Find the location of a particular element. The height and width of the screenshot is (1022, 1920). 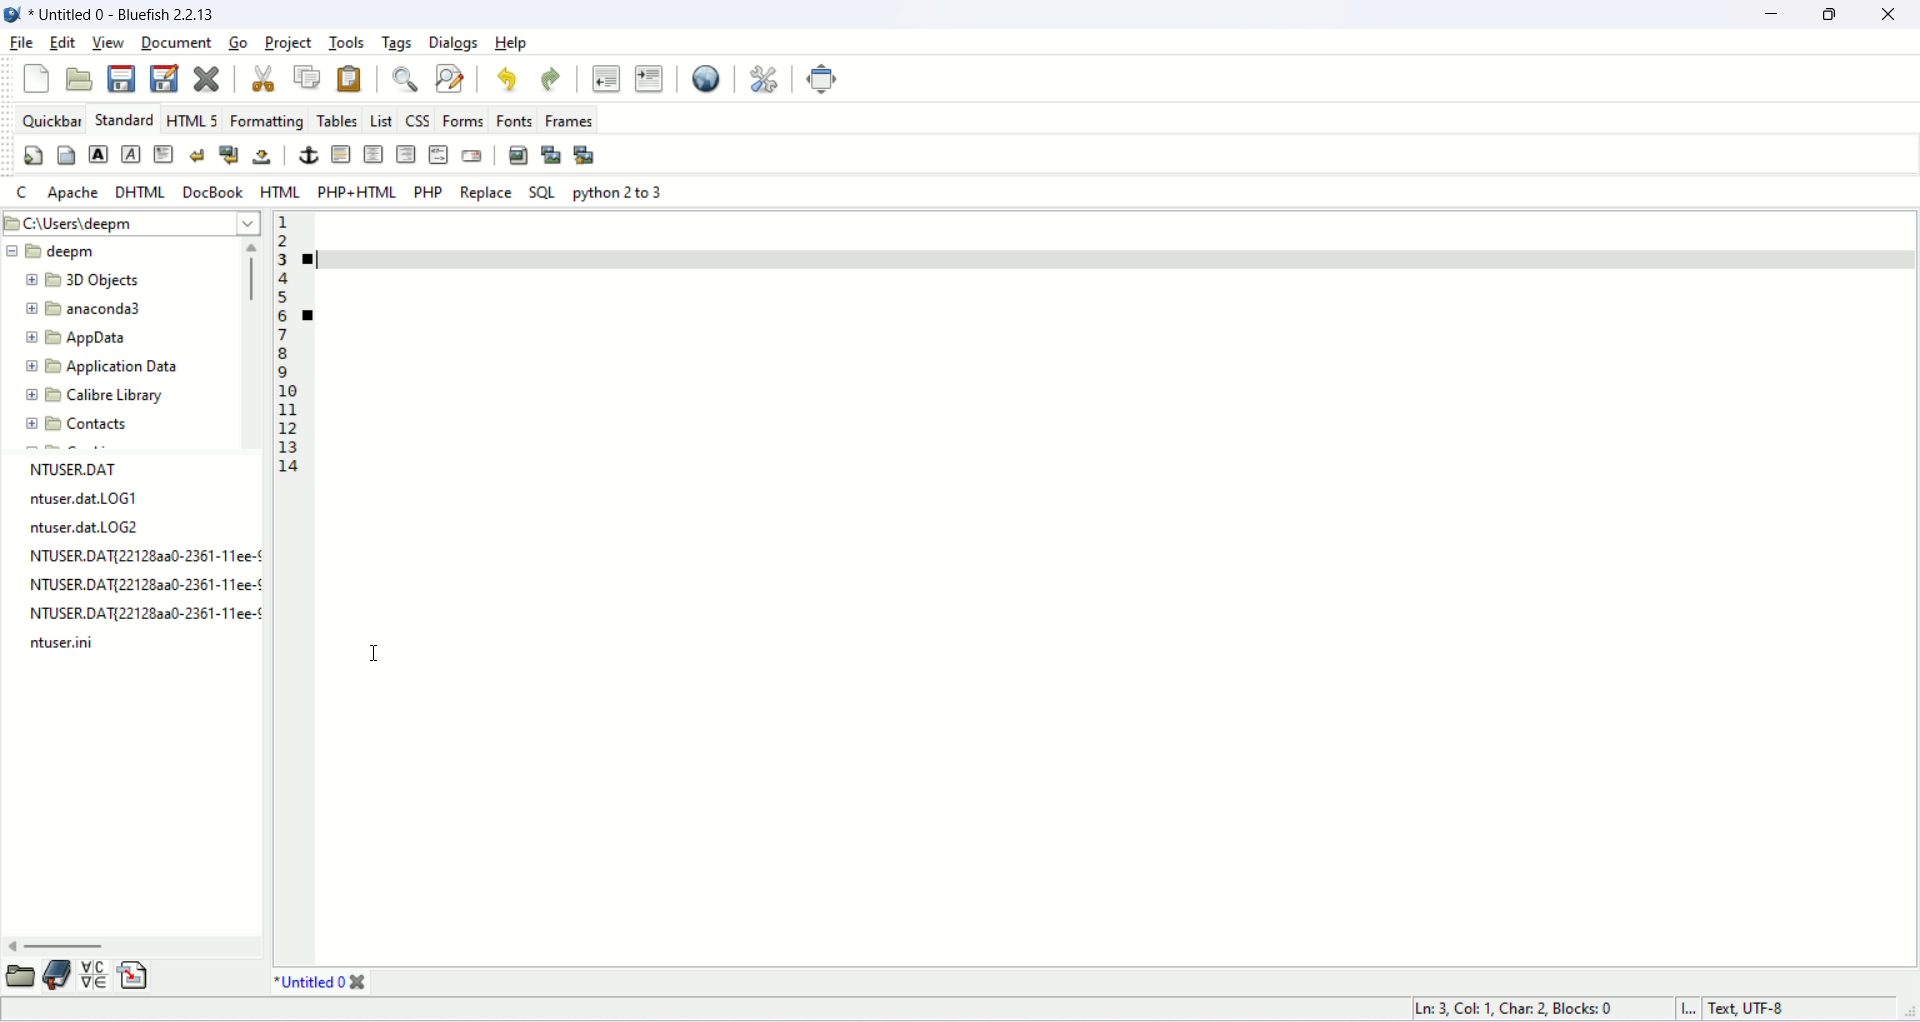

HTML is located at coordinates (279, 191).